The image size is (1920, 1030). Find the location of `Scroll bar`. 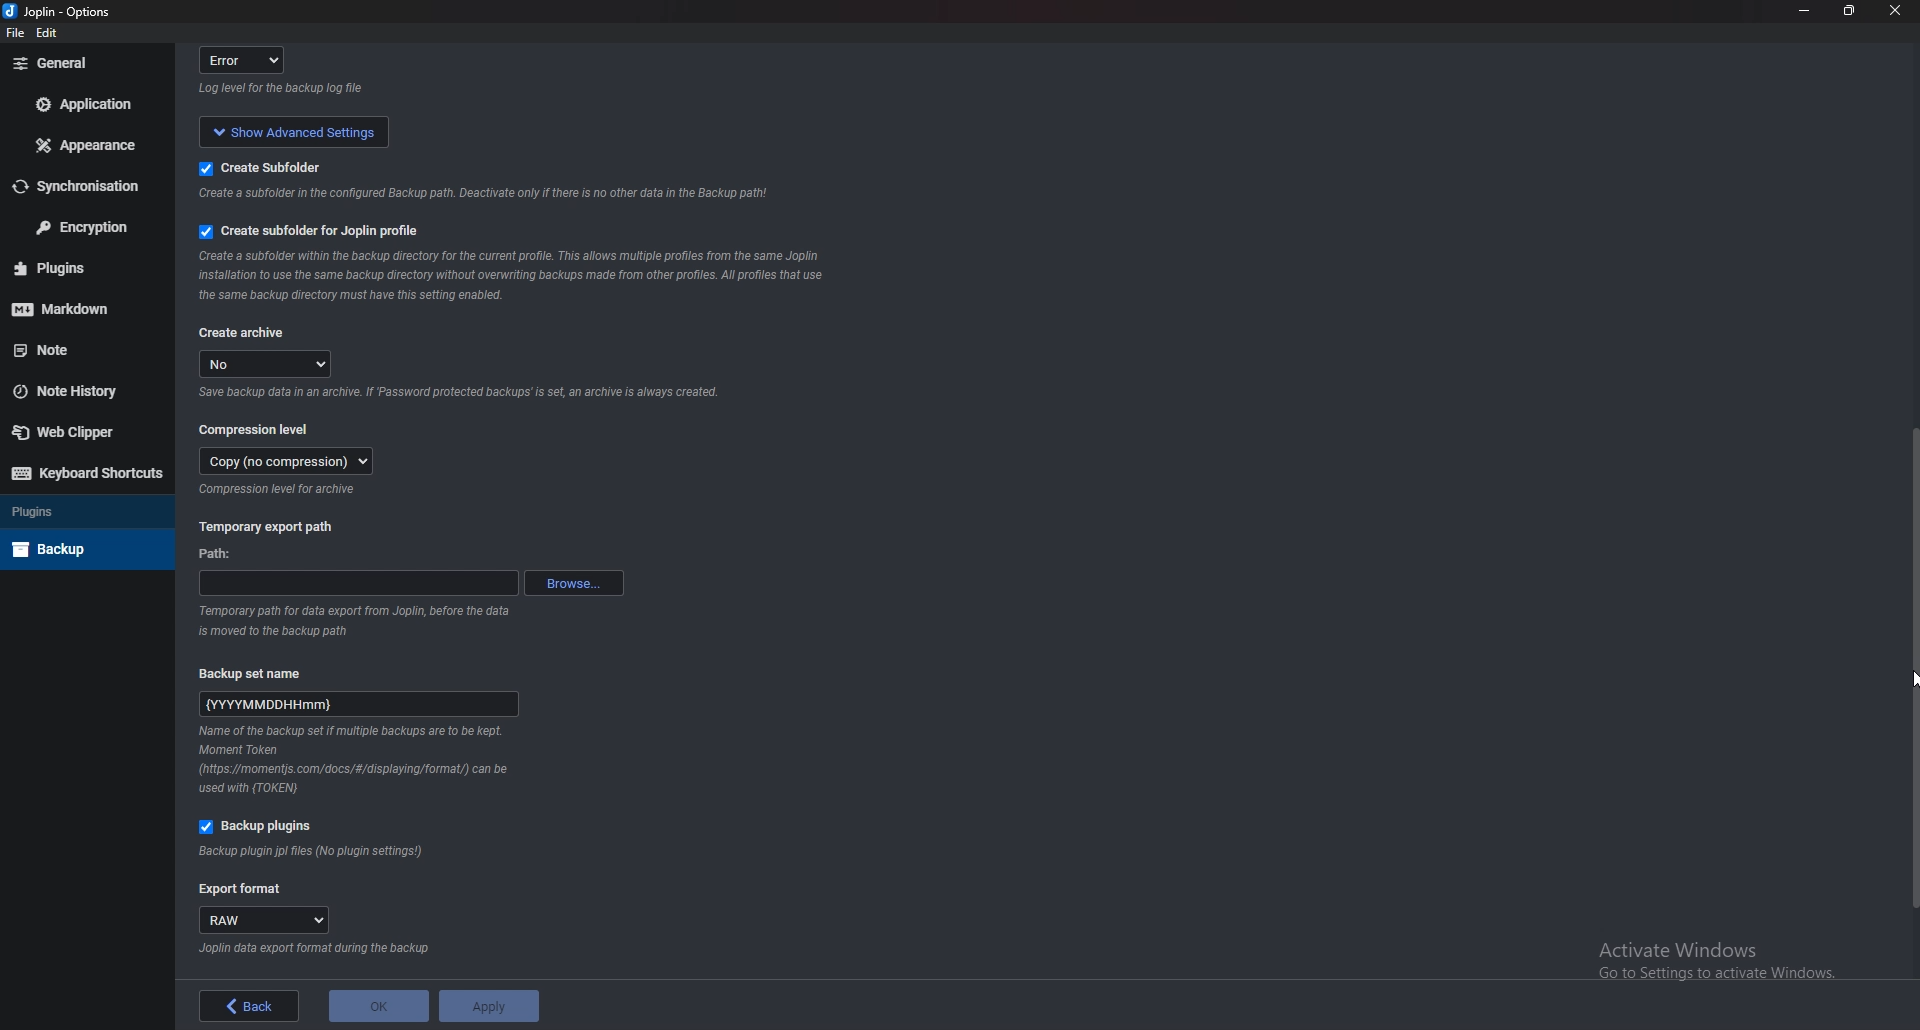

Scroll bar is located at coordinates (1908, 667).